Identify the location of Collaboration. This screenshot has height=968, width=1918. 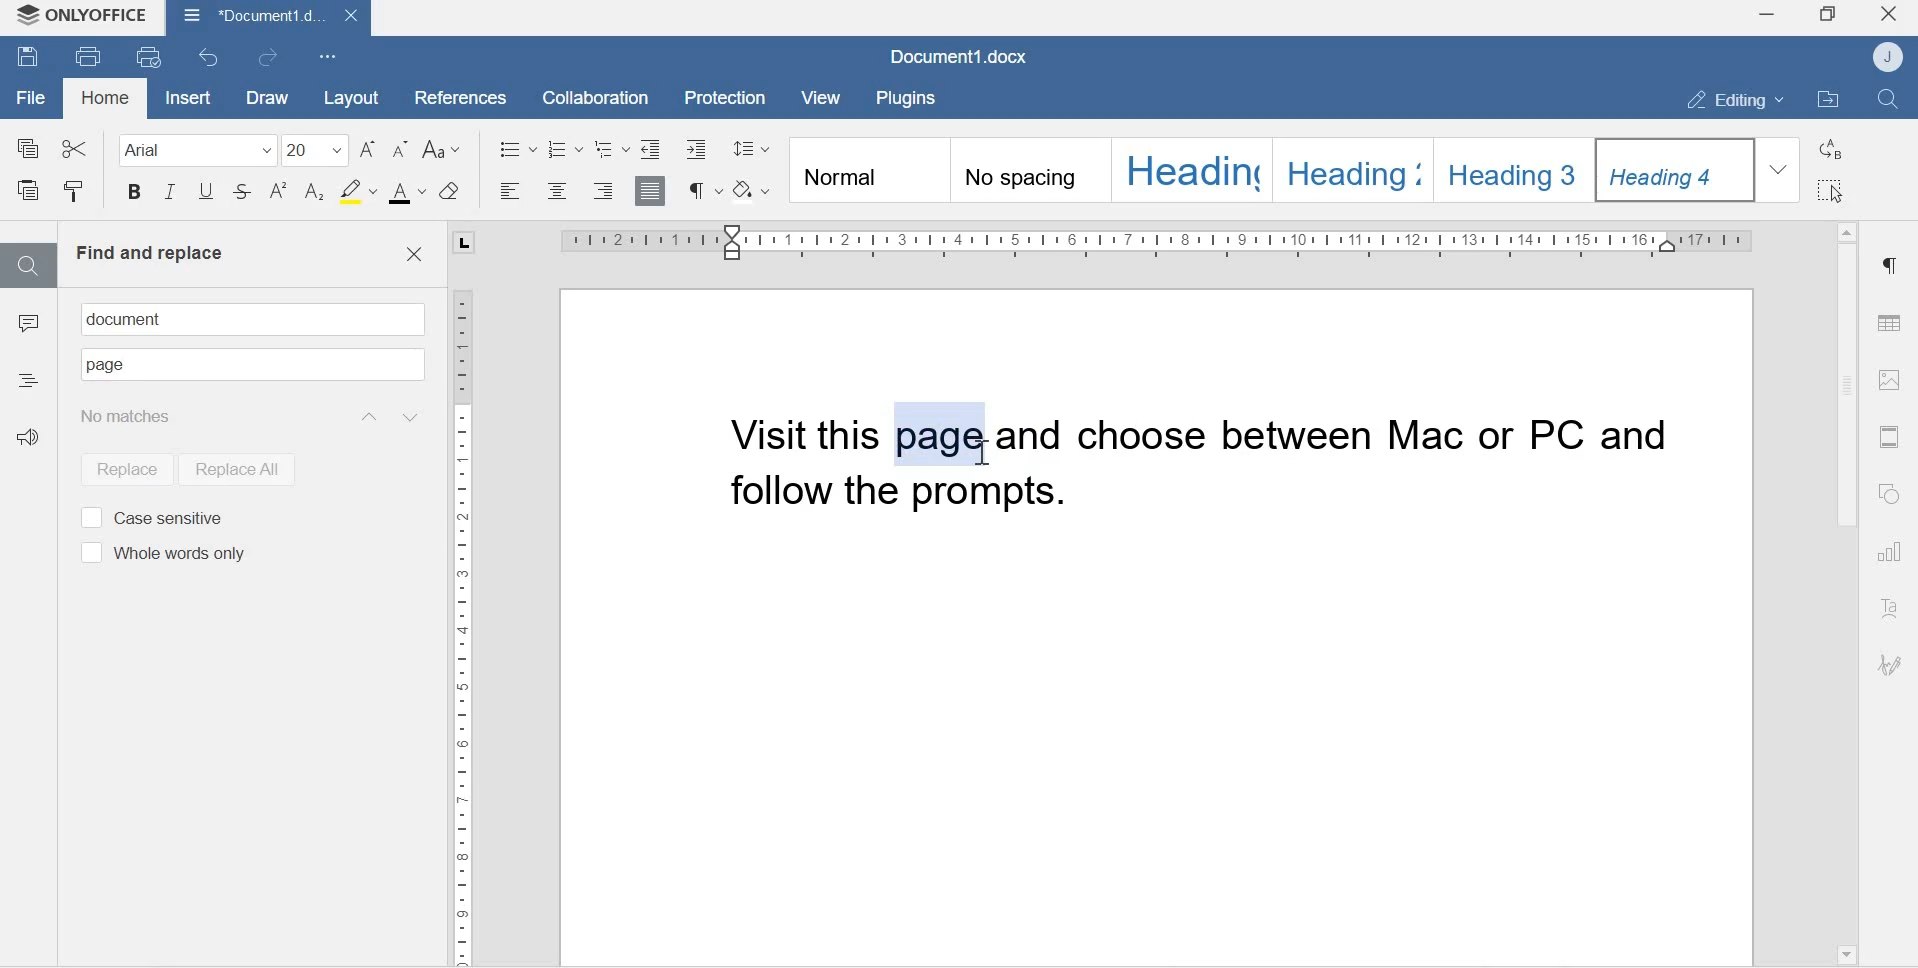
(588, 96).